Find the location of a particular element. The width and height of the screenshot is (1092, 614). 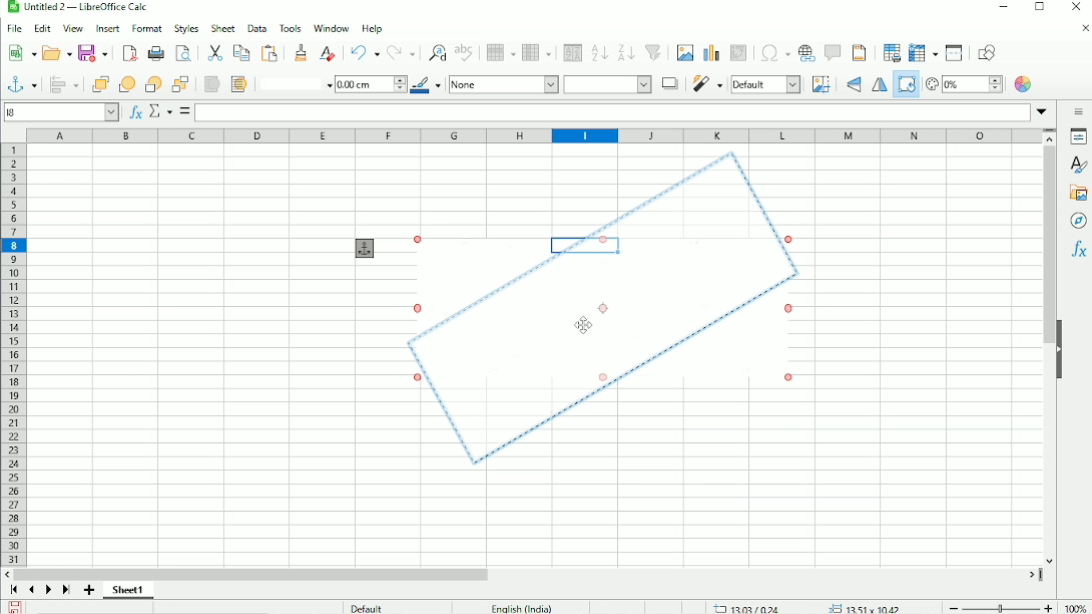

Vertical scrollbar is located at coordinates (1050, 237).